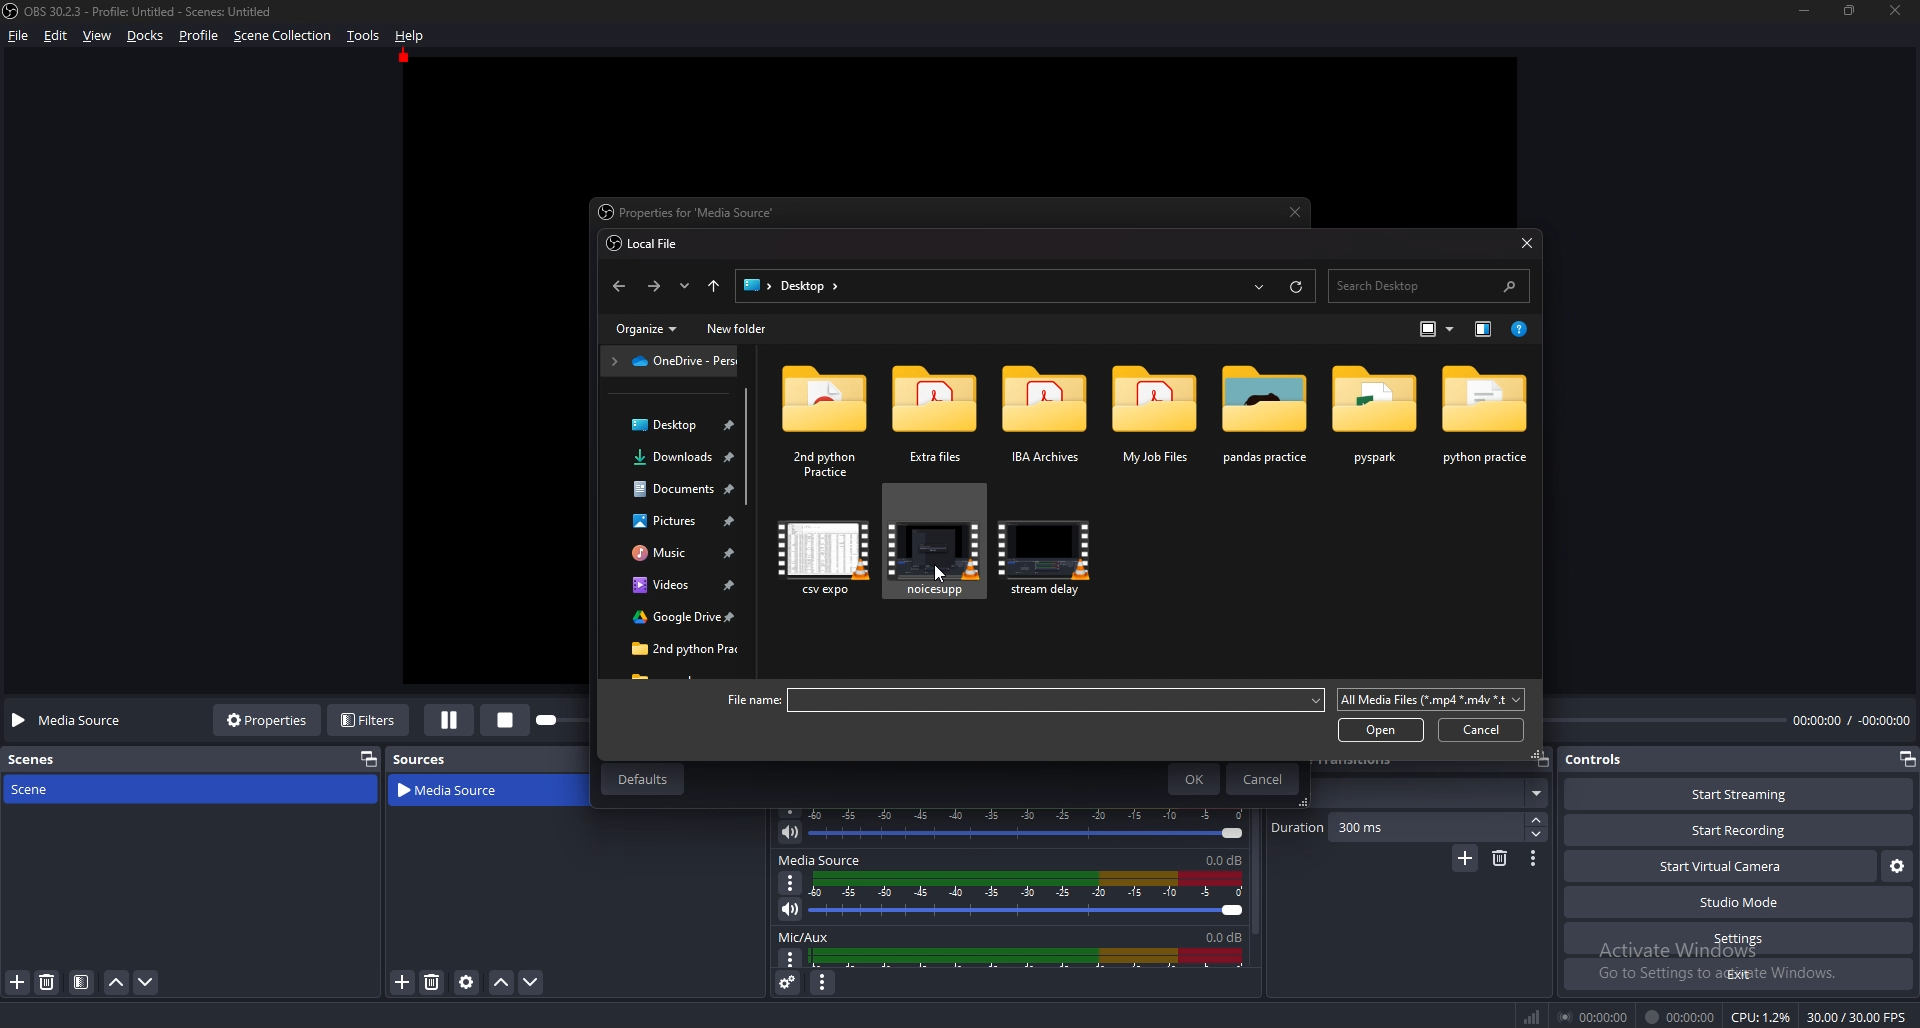  What do you see at coordinates (1897, 10) in the screenshot?
I see `close` at bounding box center [1897, 10].